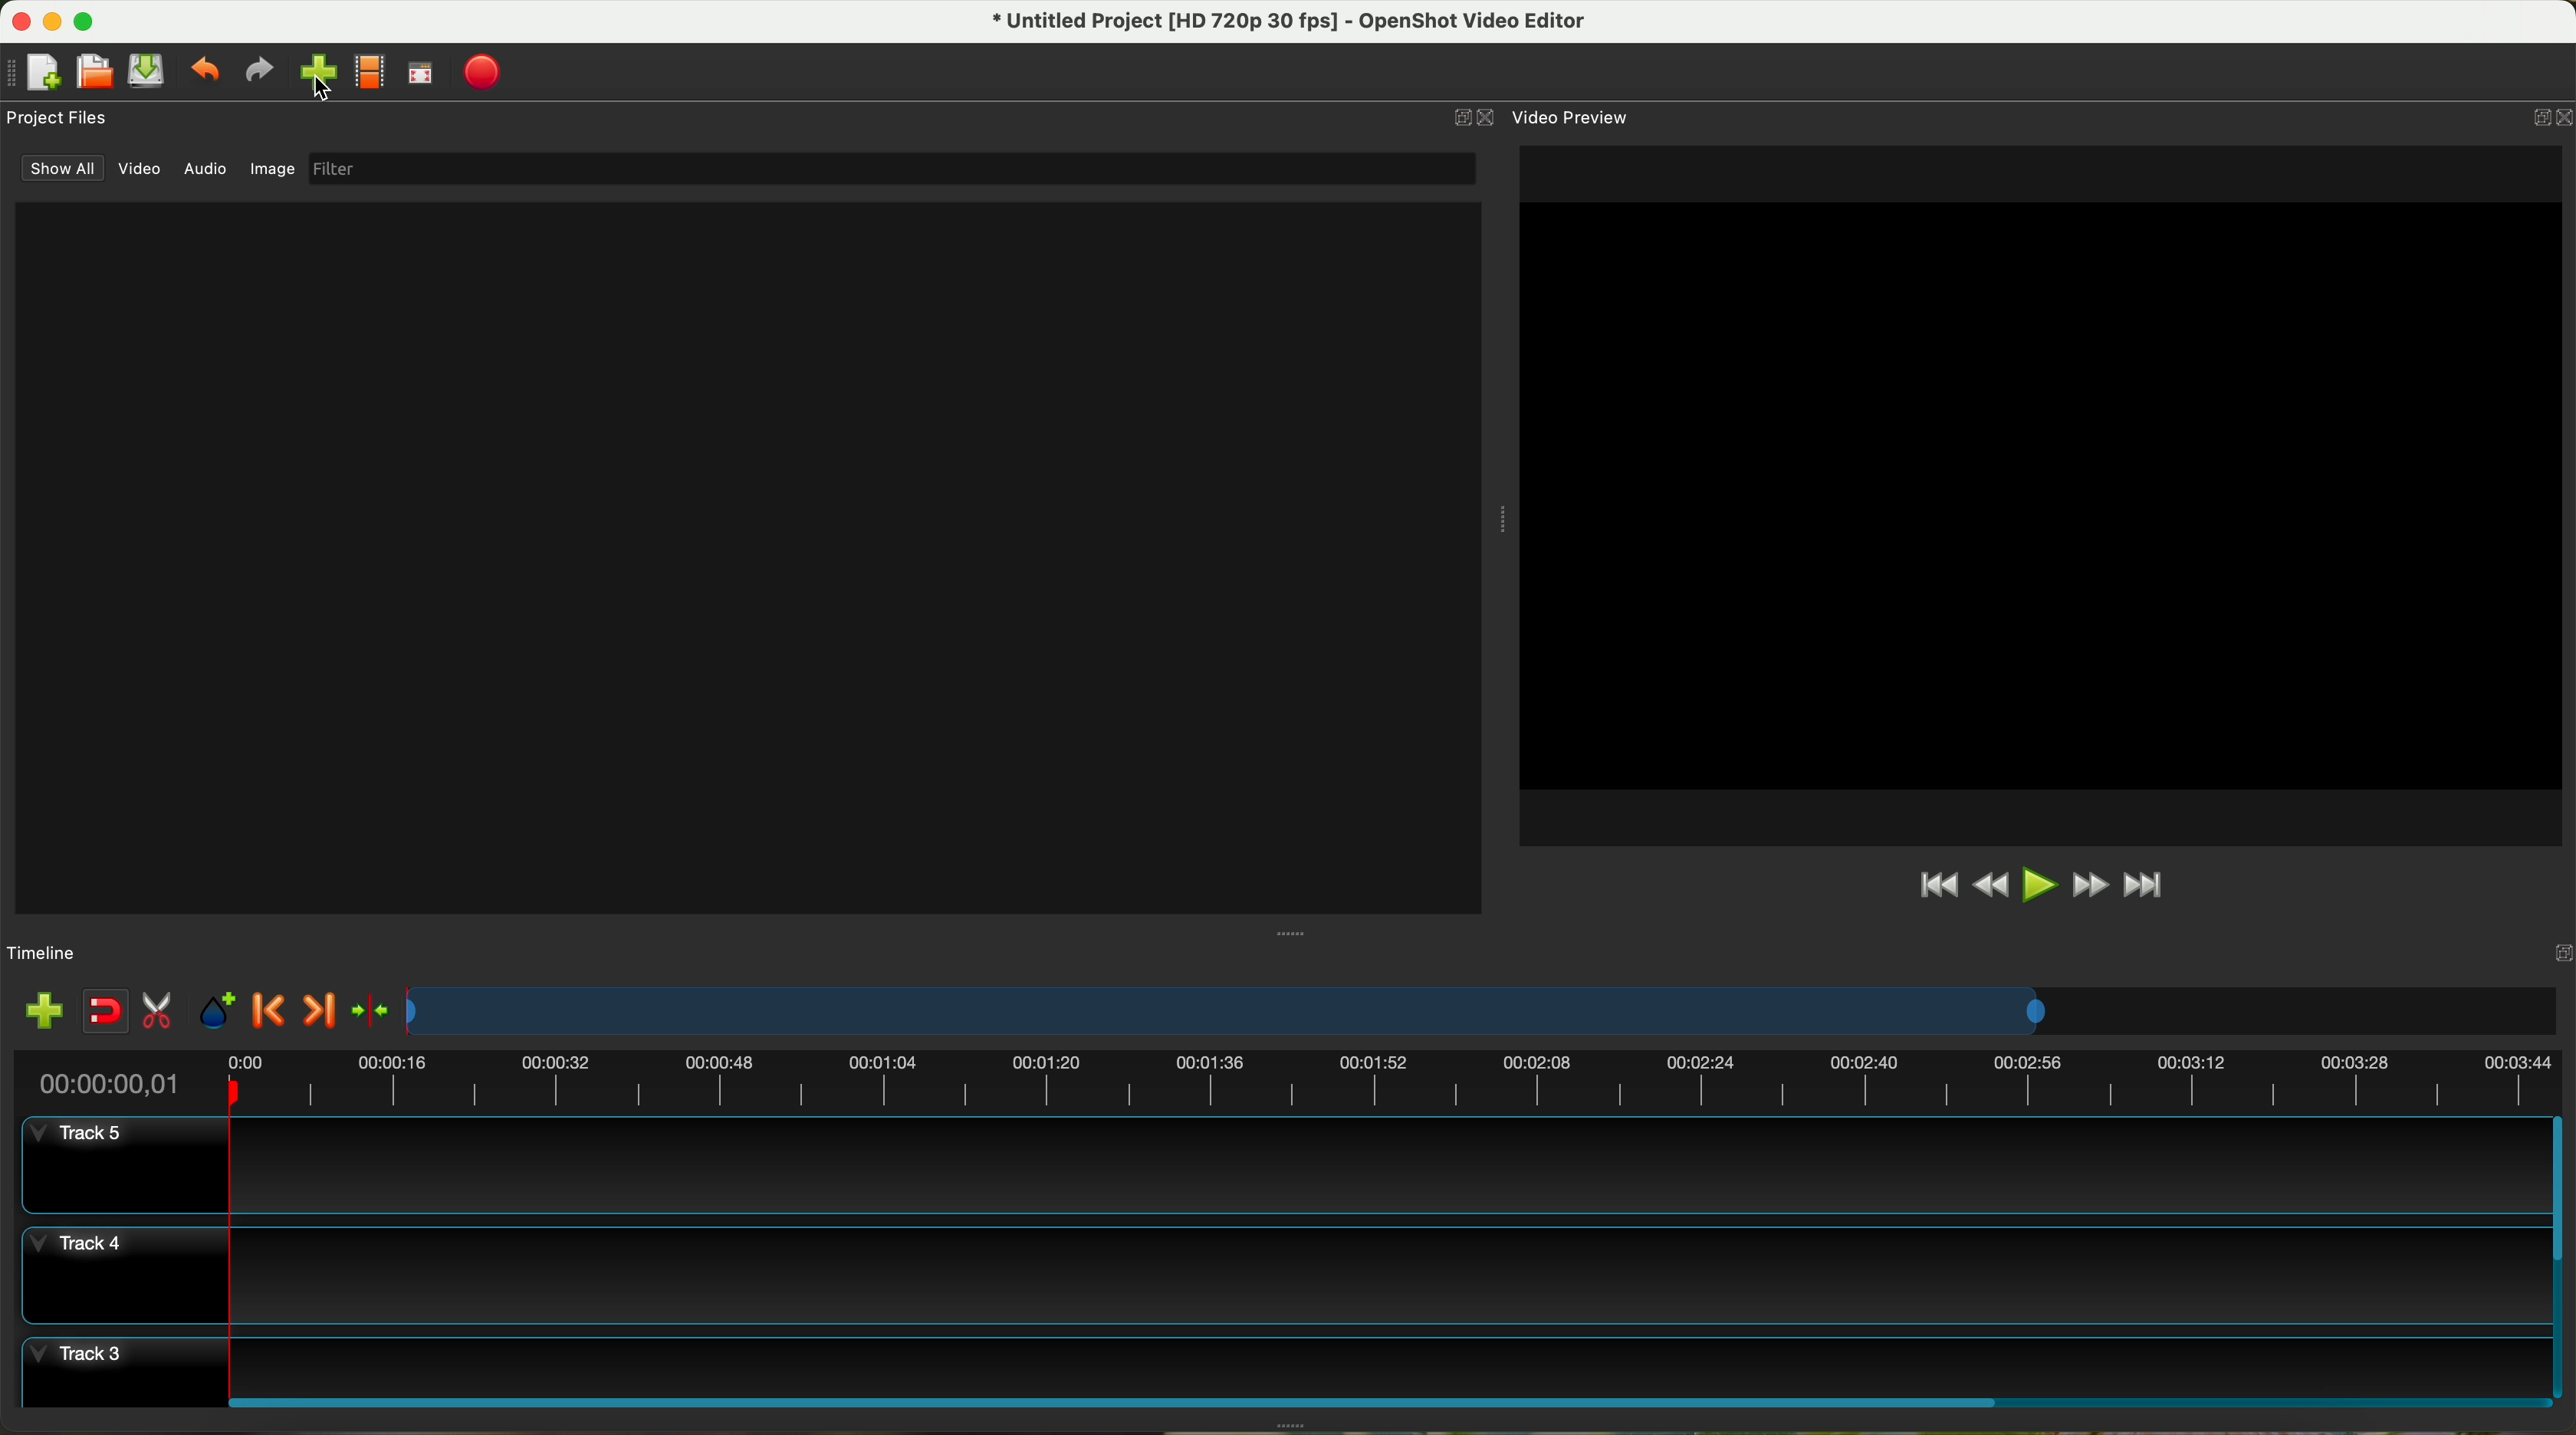 The width and height of the screenshot is (2576, 1435). Describe the element at coordinates (58, 168) in the screenshot. I see `show all` at that location.